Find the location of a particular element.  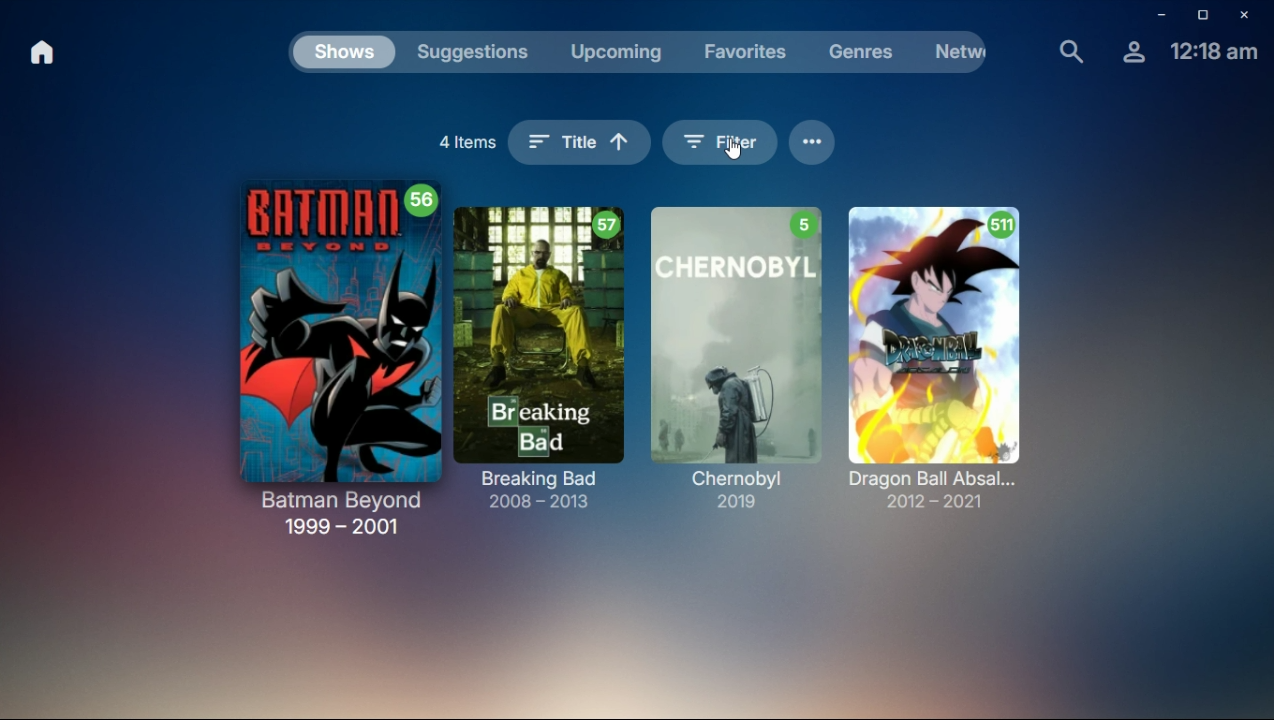

mouse pointer is located at coordinates (735, 151).